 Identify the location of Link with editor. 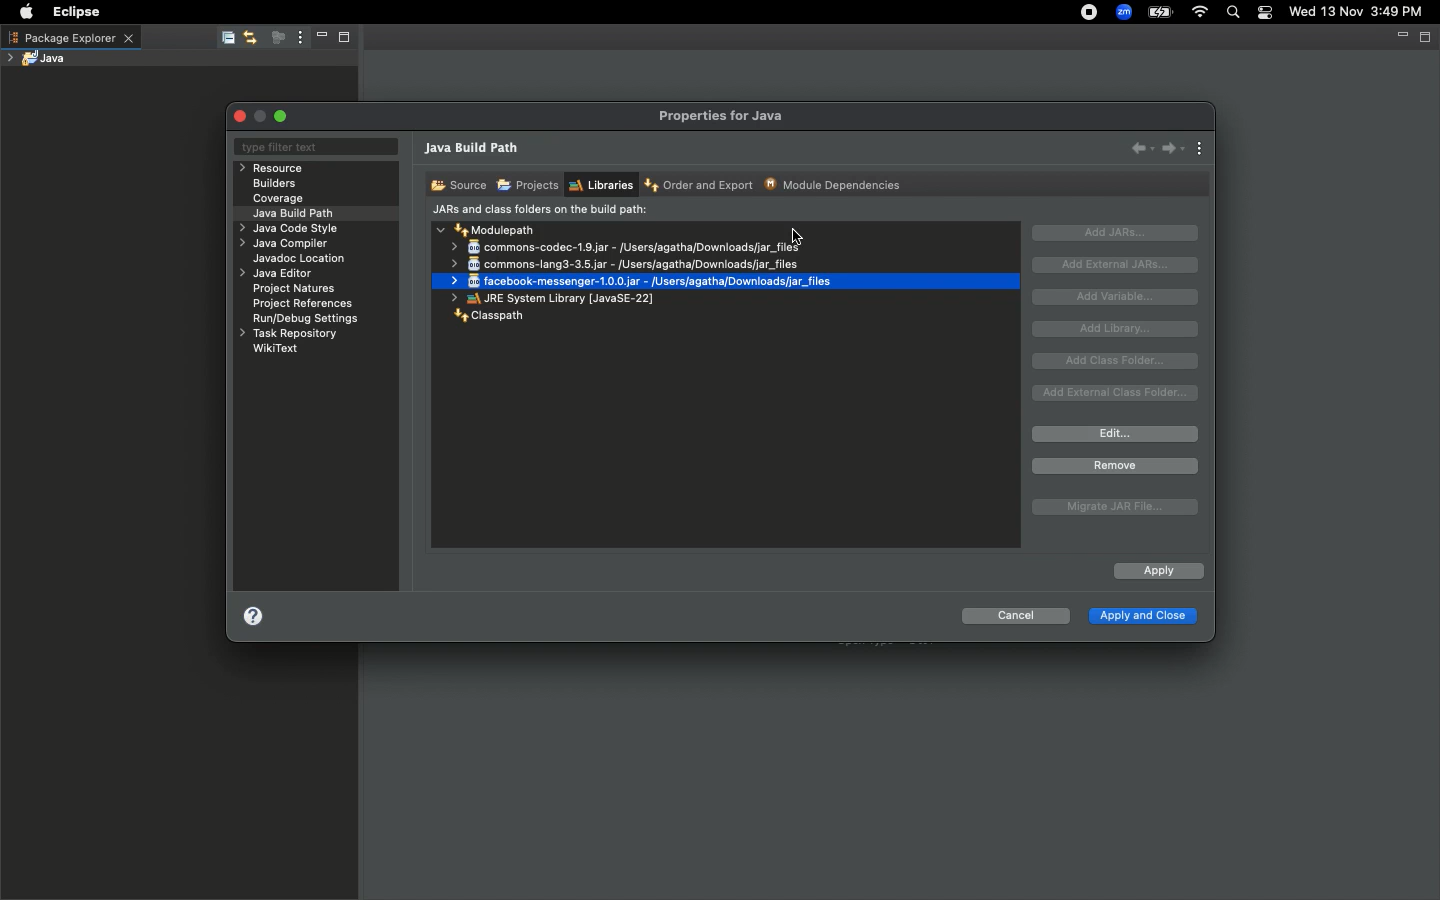
(251, 37).